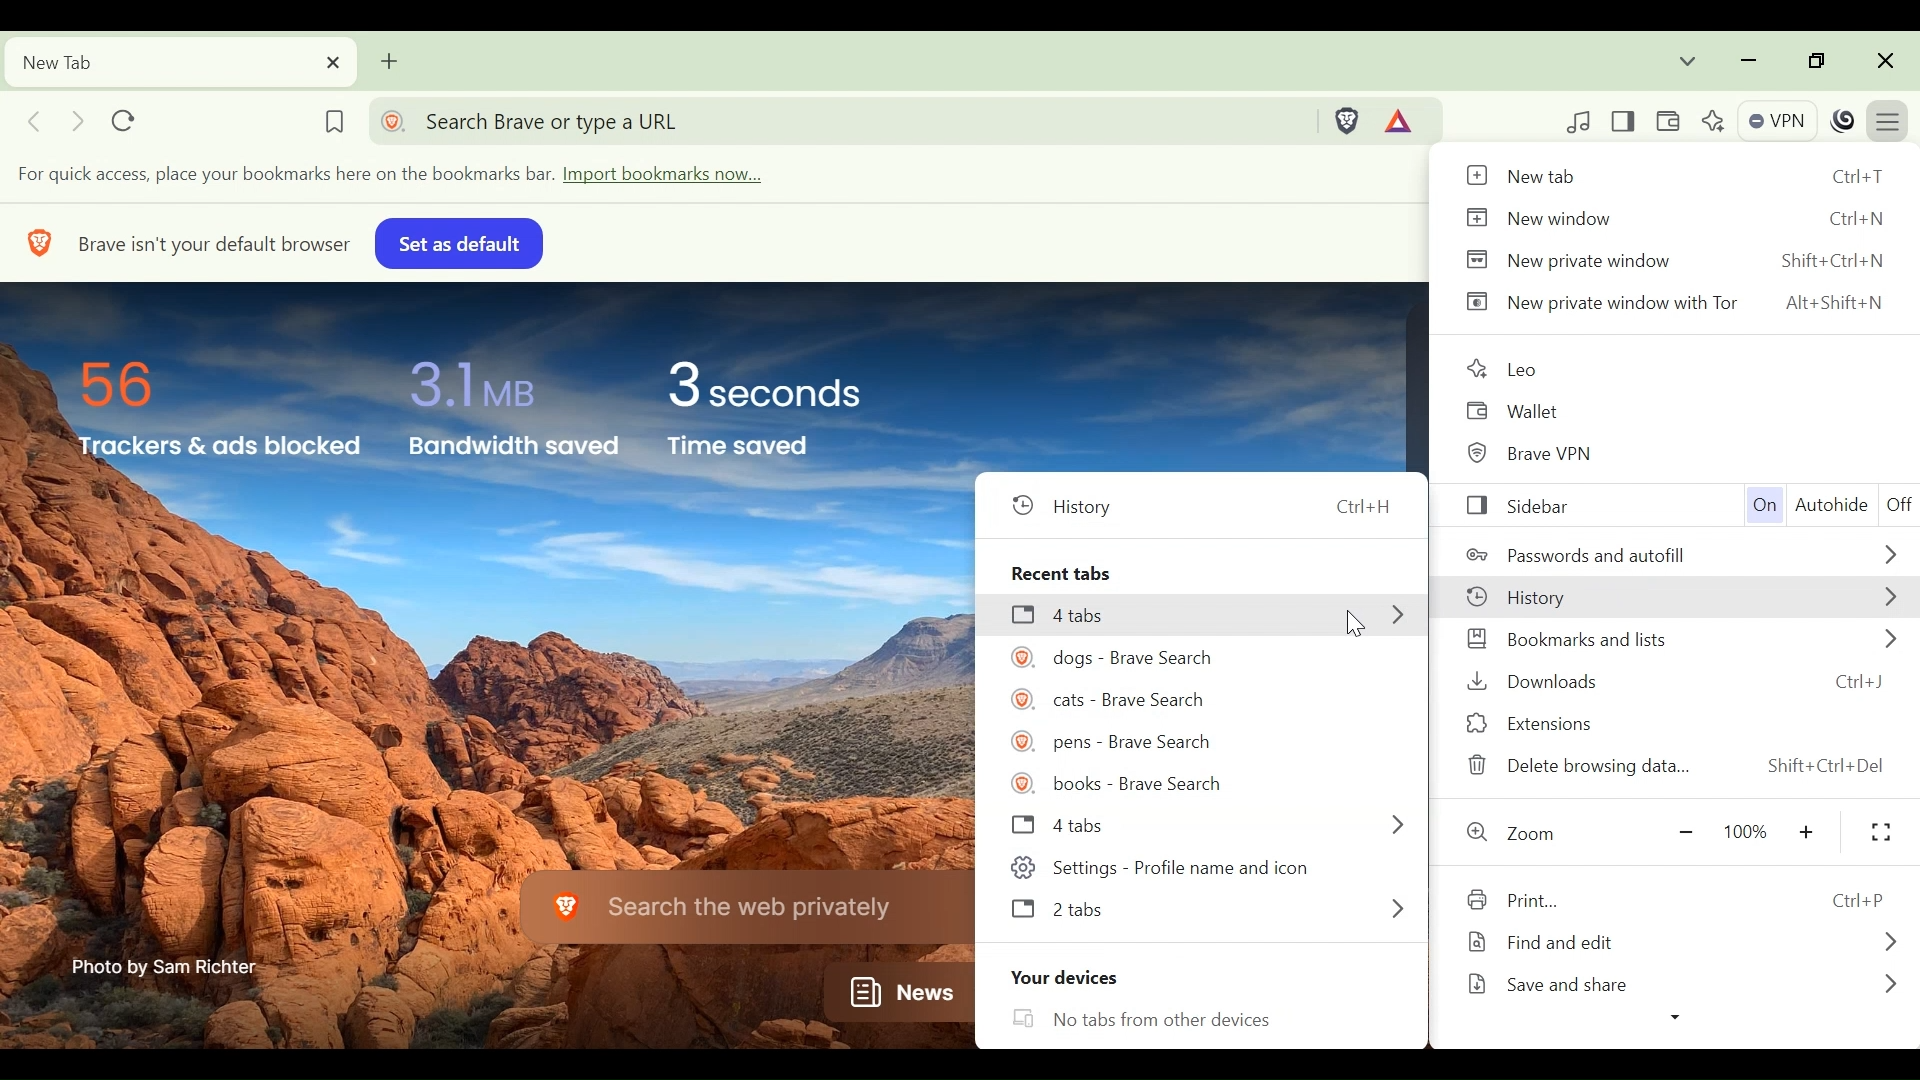 The width and height of the screenshot is (1920, 1080). I want to click on Click to go back, so click(33, 120).